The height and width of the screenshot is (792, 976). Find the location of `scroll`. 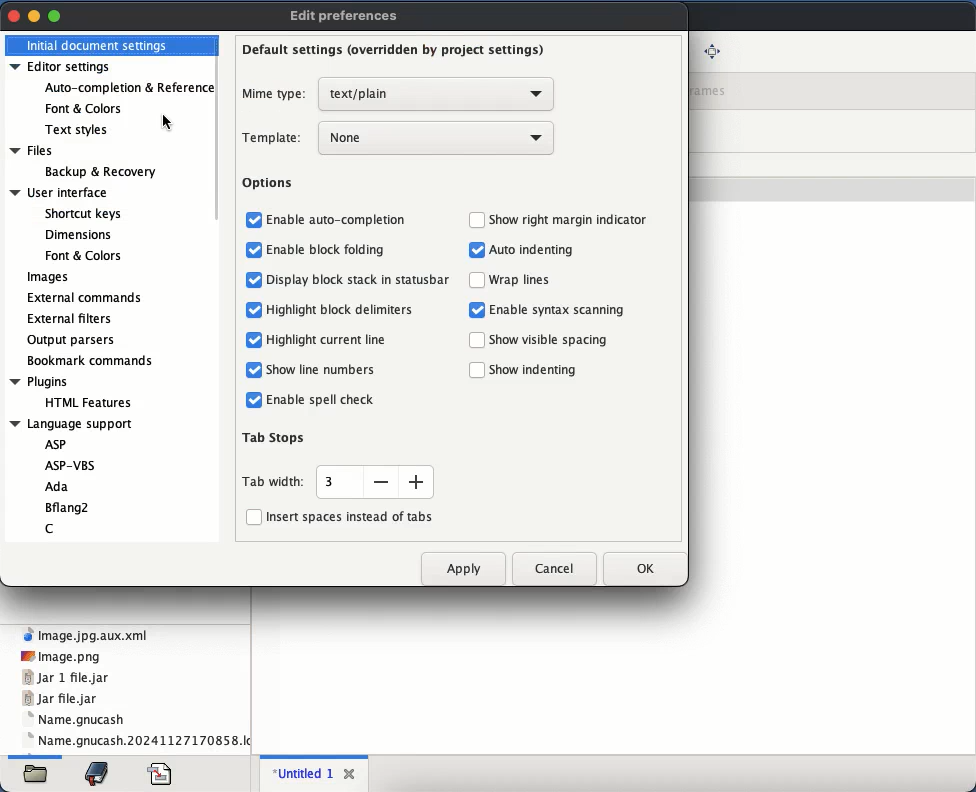

scroll is located at coordinates (217, 133).